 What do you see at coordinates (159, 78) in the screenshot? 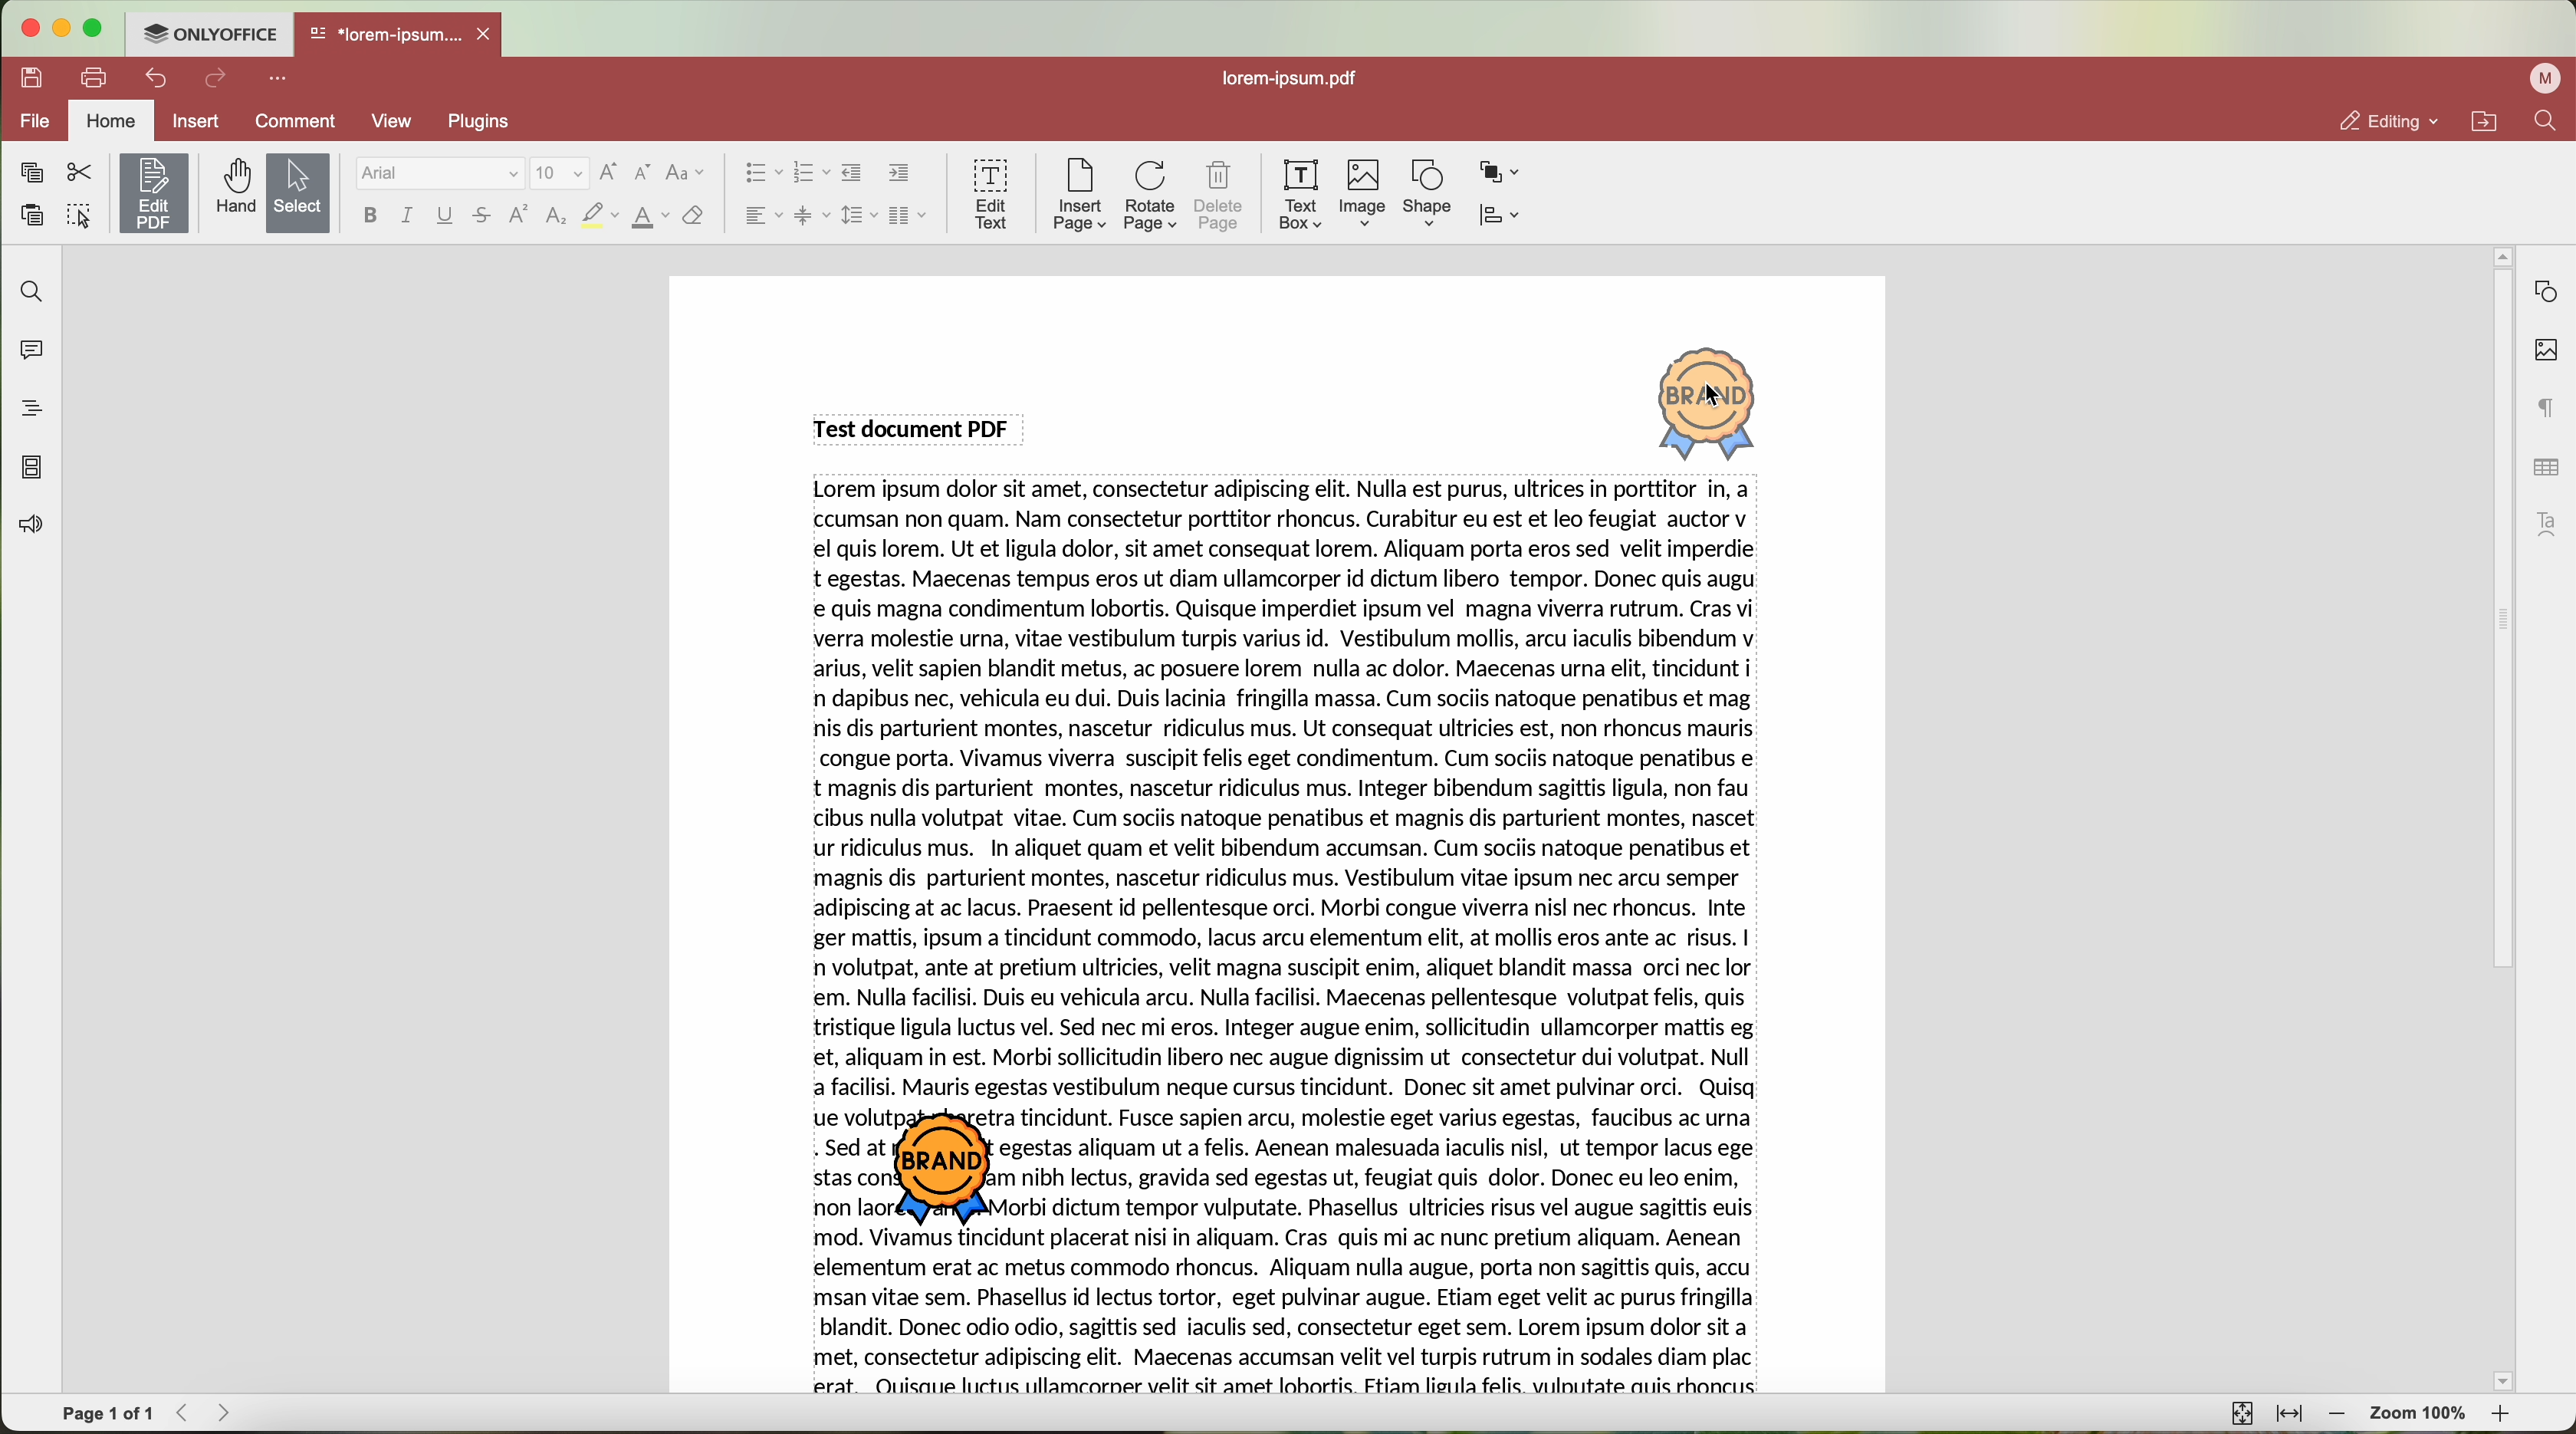
I see `undo` at bounding box center [159, 78].